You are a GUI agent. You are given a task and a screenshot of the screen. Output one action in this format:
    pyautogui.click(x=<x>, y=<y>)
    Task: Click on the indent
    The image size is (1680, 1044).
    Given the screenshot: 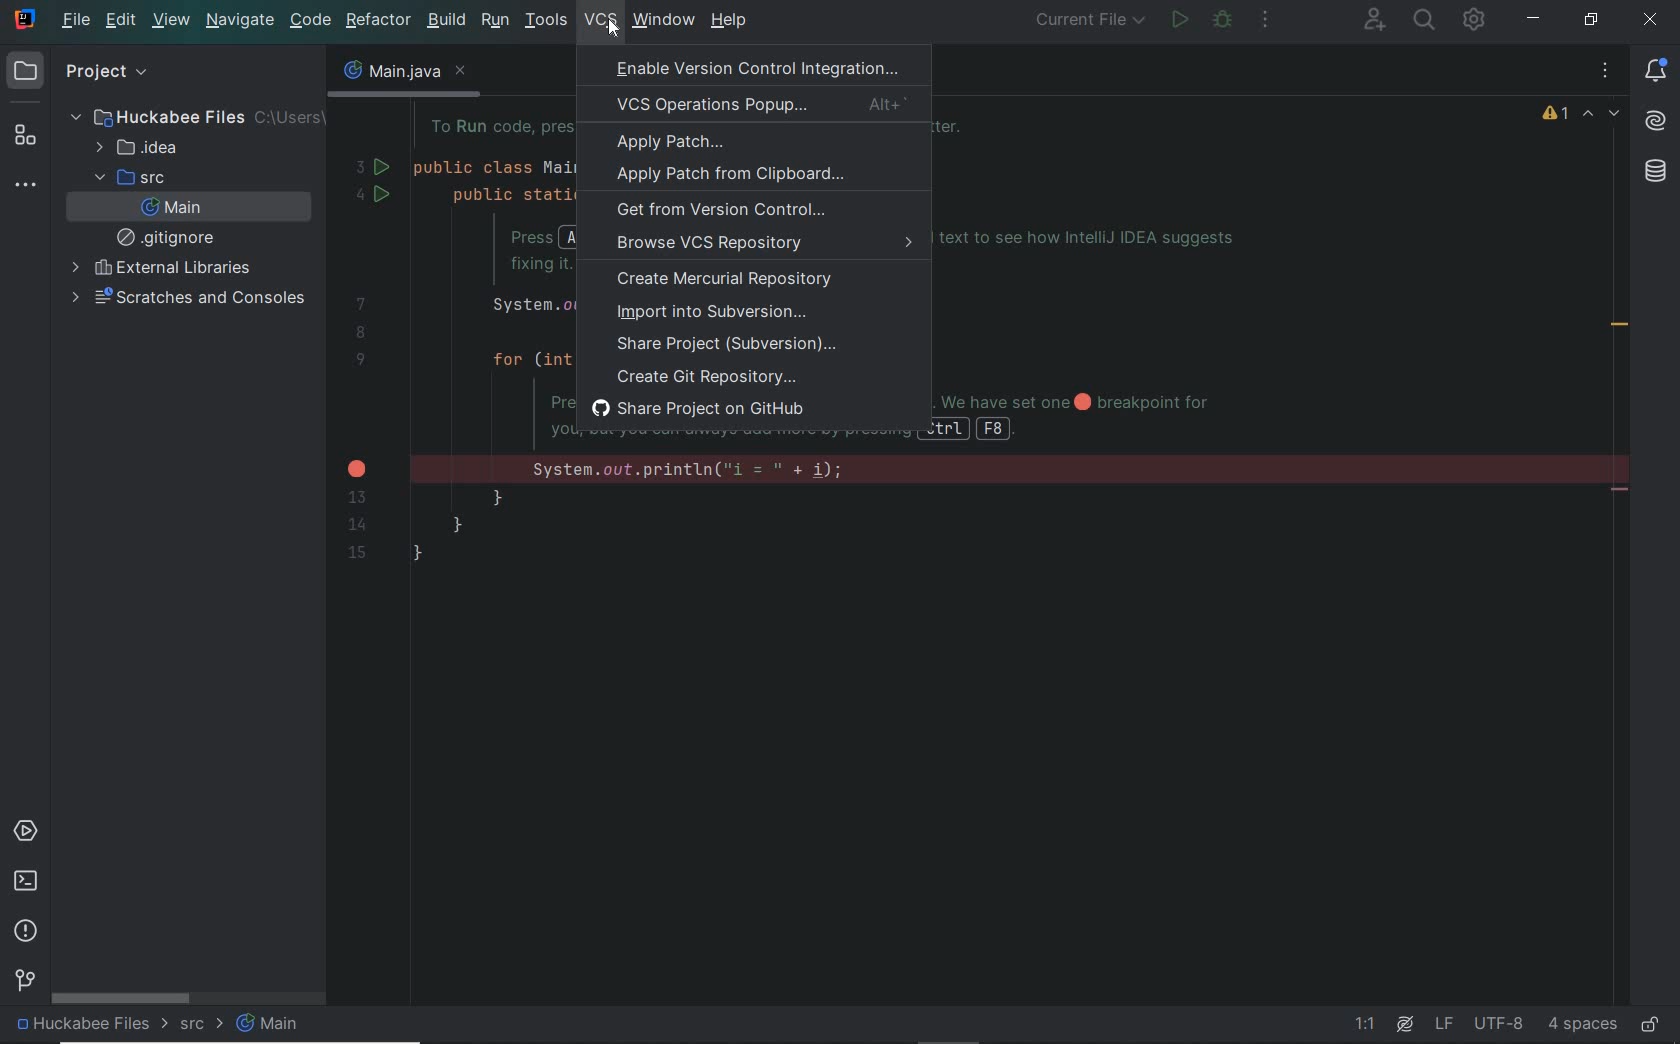 What is the action you would take?
    pyautogui.click(x=1580, y=1024)
    